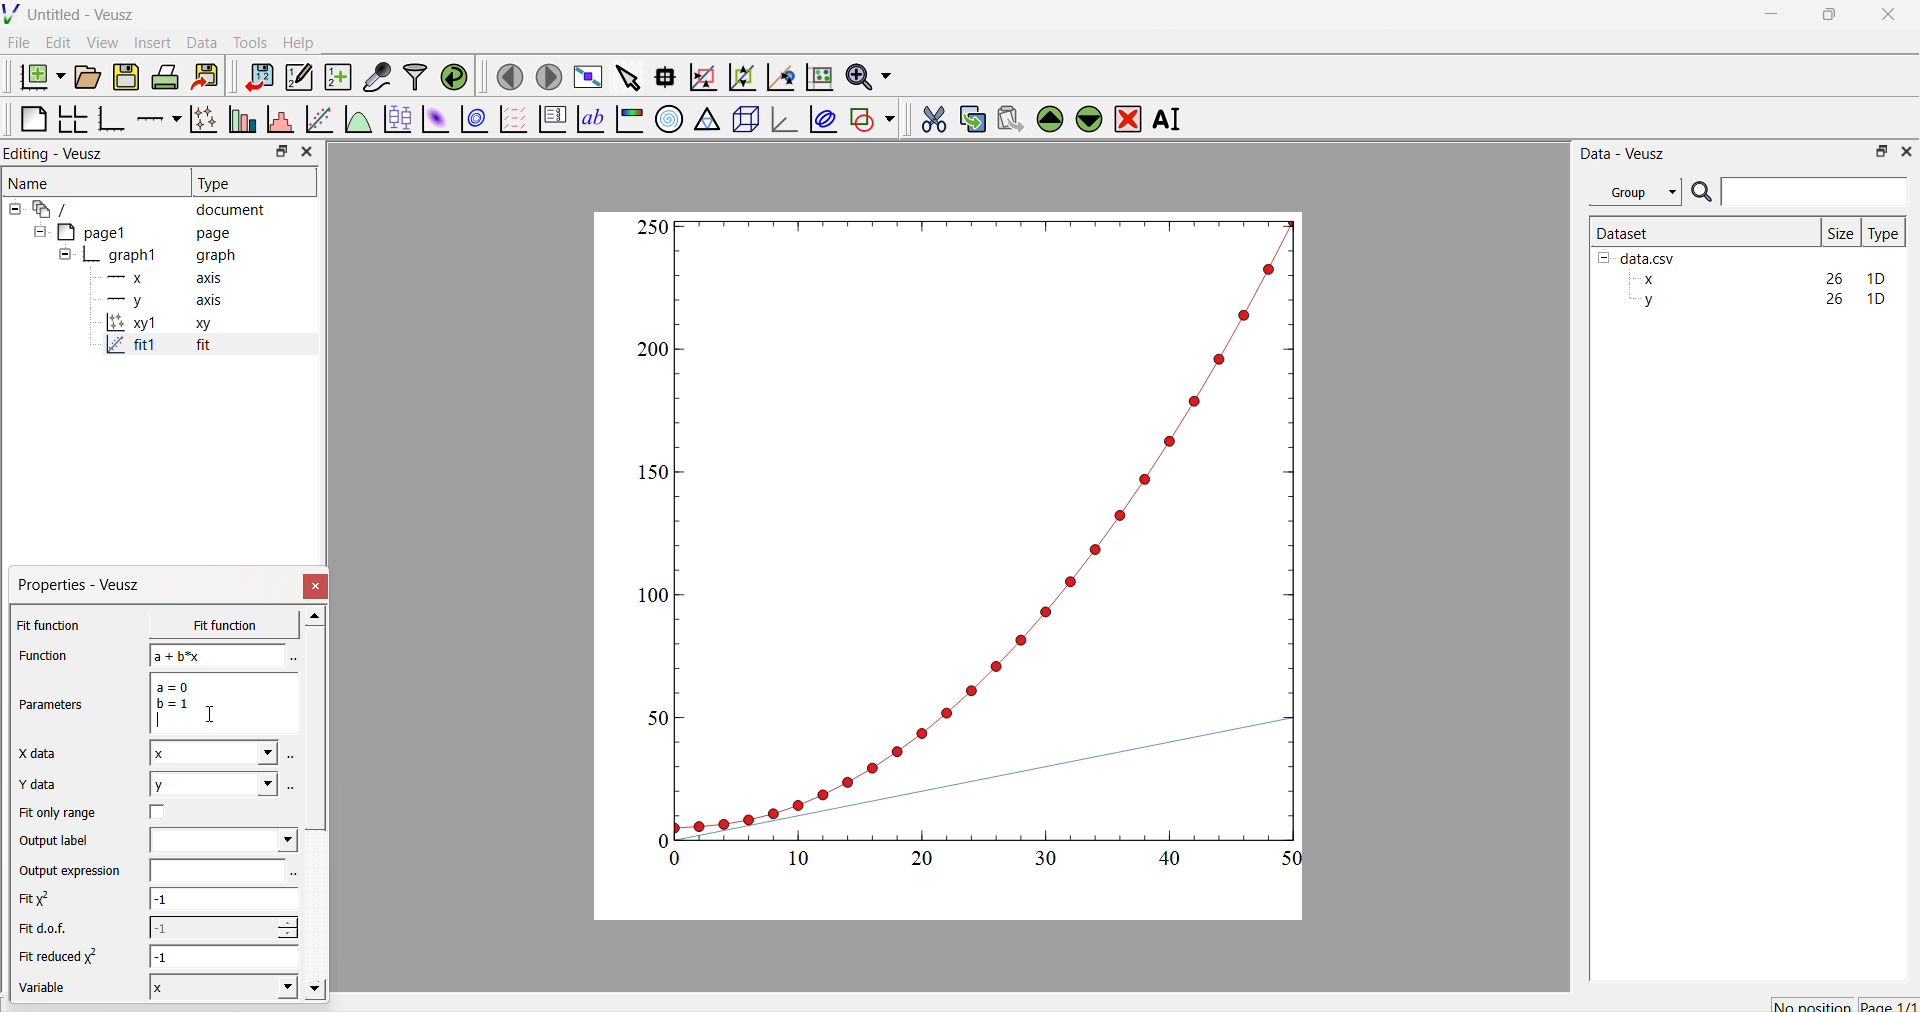 The image size is (1920, 1012). What do you see at coordinates (165, 75) in the screenshot?
I see `Print the document` at bounding box center [165, 75].